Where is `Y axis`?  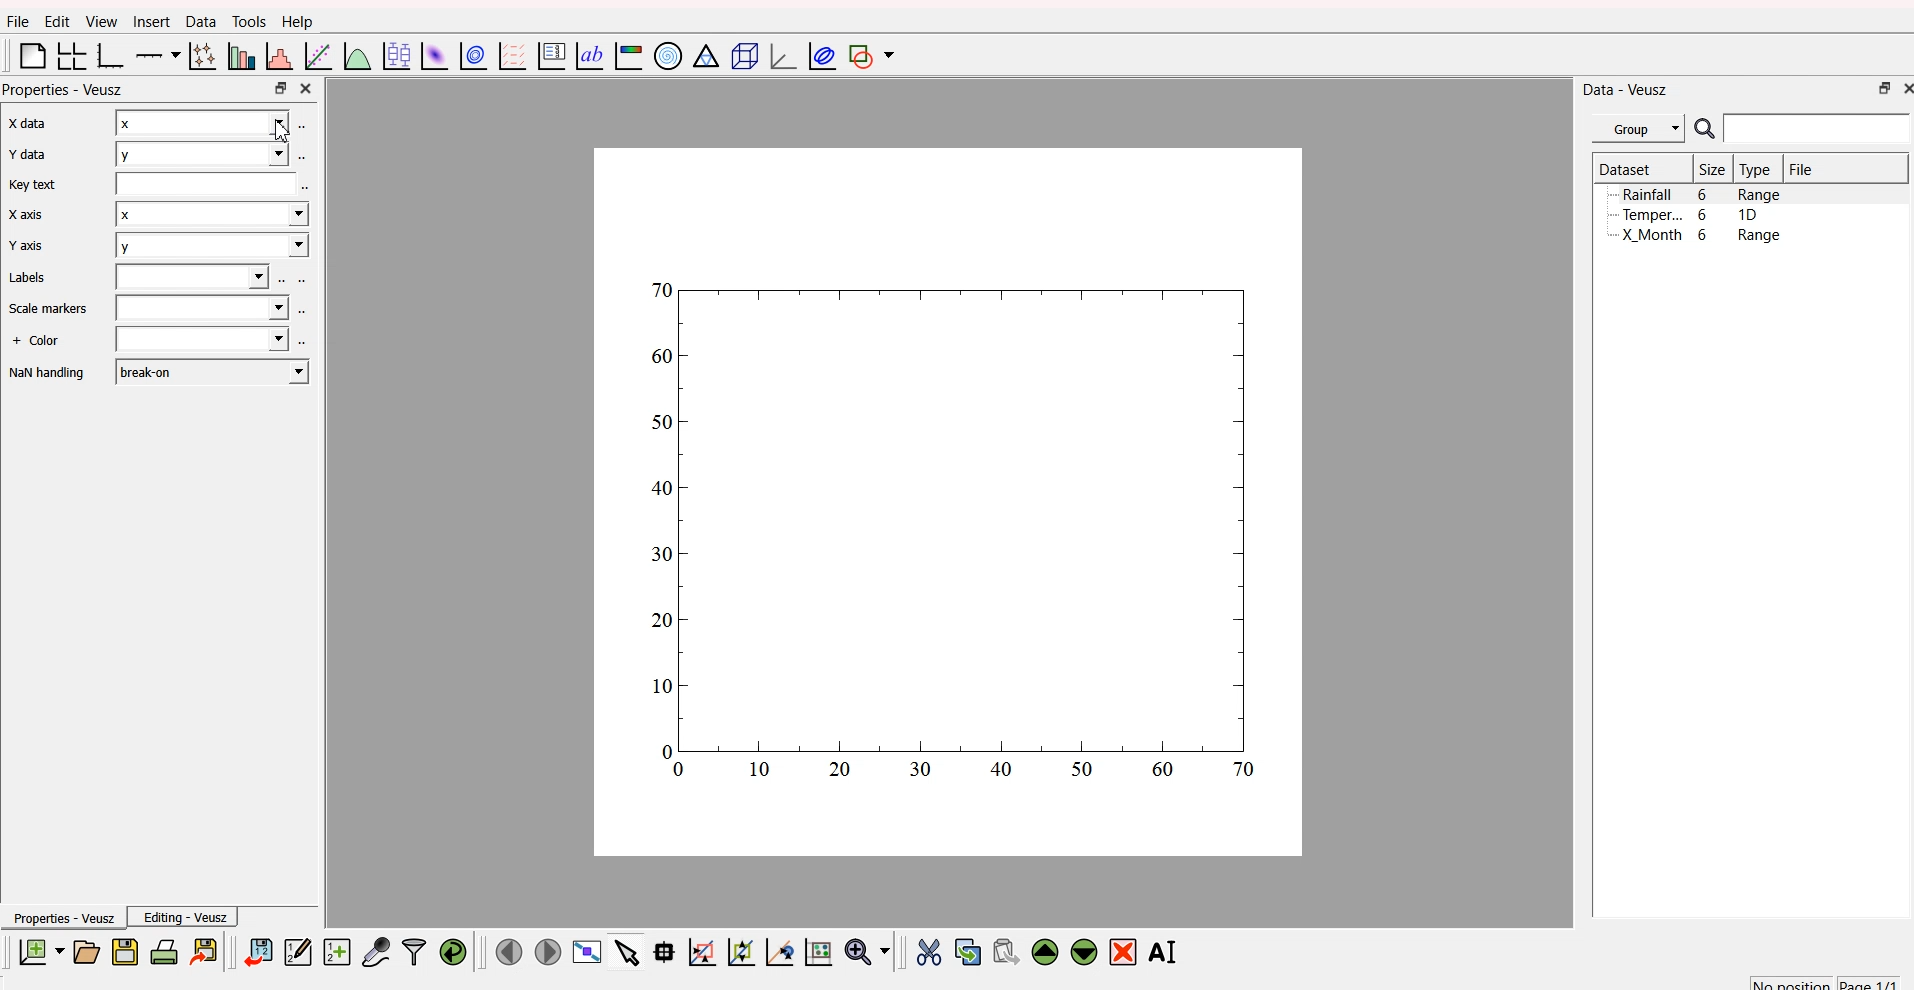 Y axis is located at coordinates (25, 248).